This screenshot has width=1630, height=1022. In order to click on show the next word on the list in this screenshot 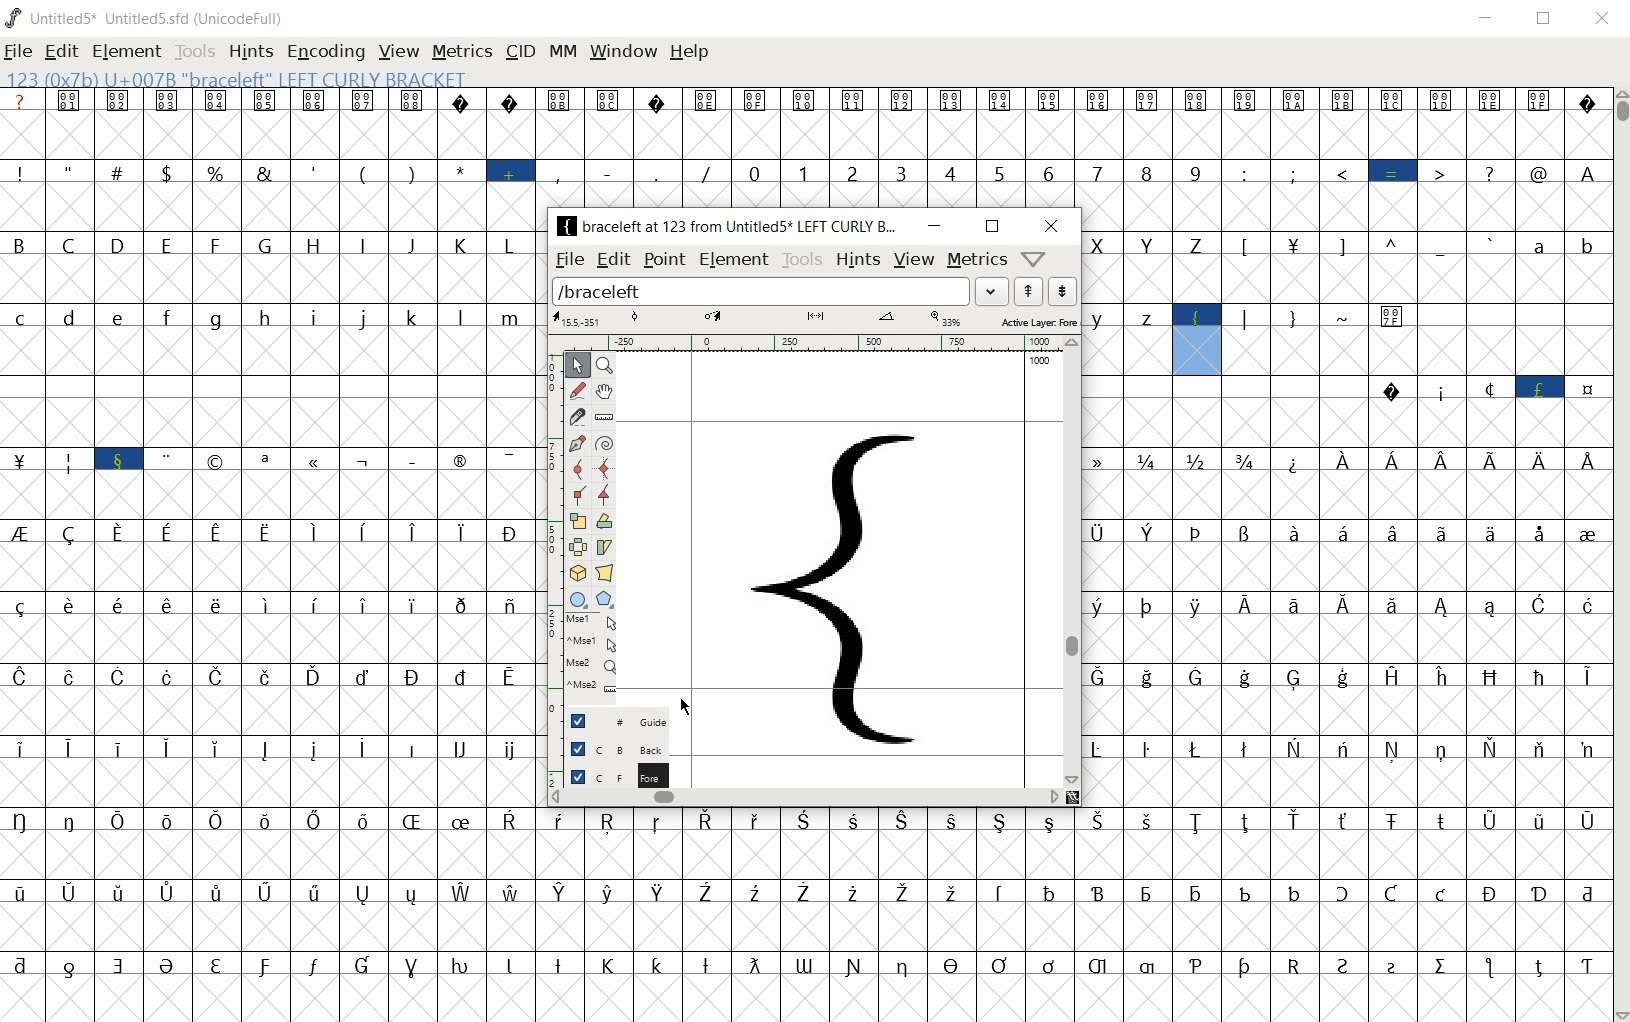, I will do `click(1031, 291)`.